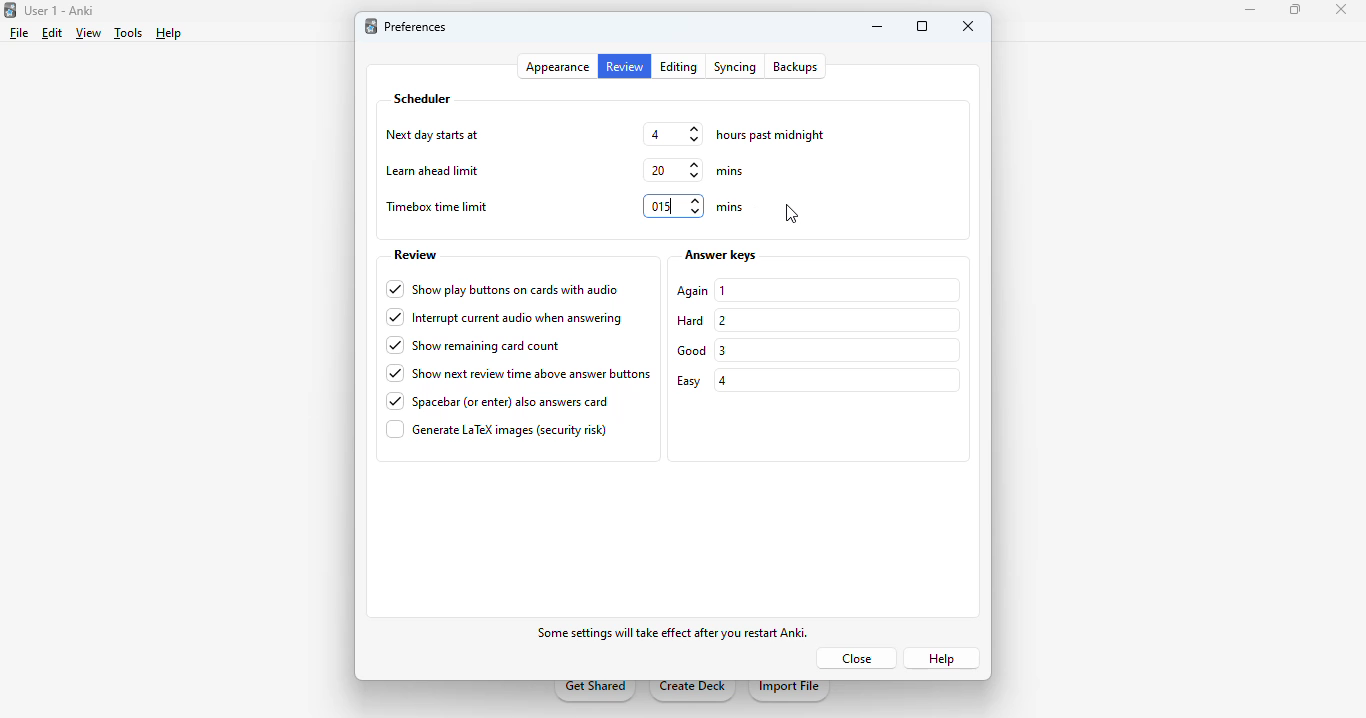  What do you see at coordinates (690, 321) in the screenshot?
I see `hard` at bounding box center [690, 321].